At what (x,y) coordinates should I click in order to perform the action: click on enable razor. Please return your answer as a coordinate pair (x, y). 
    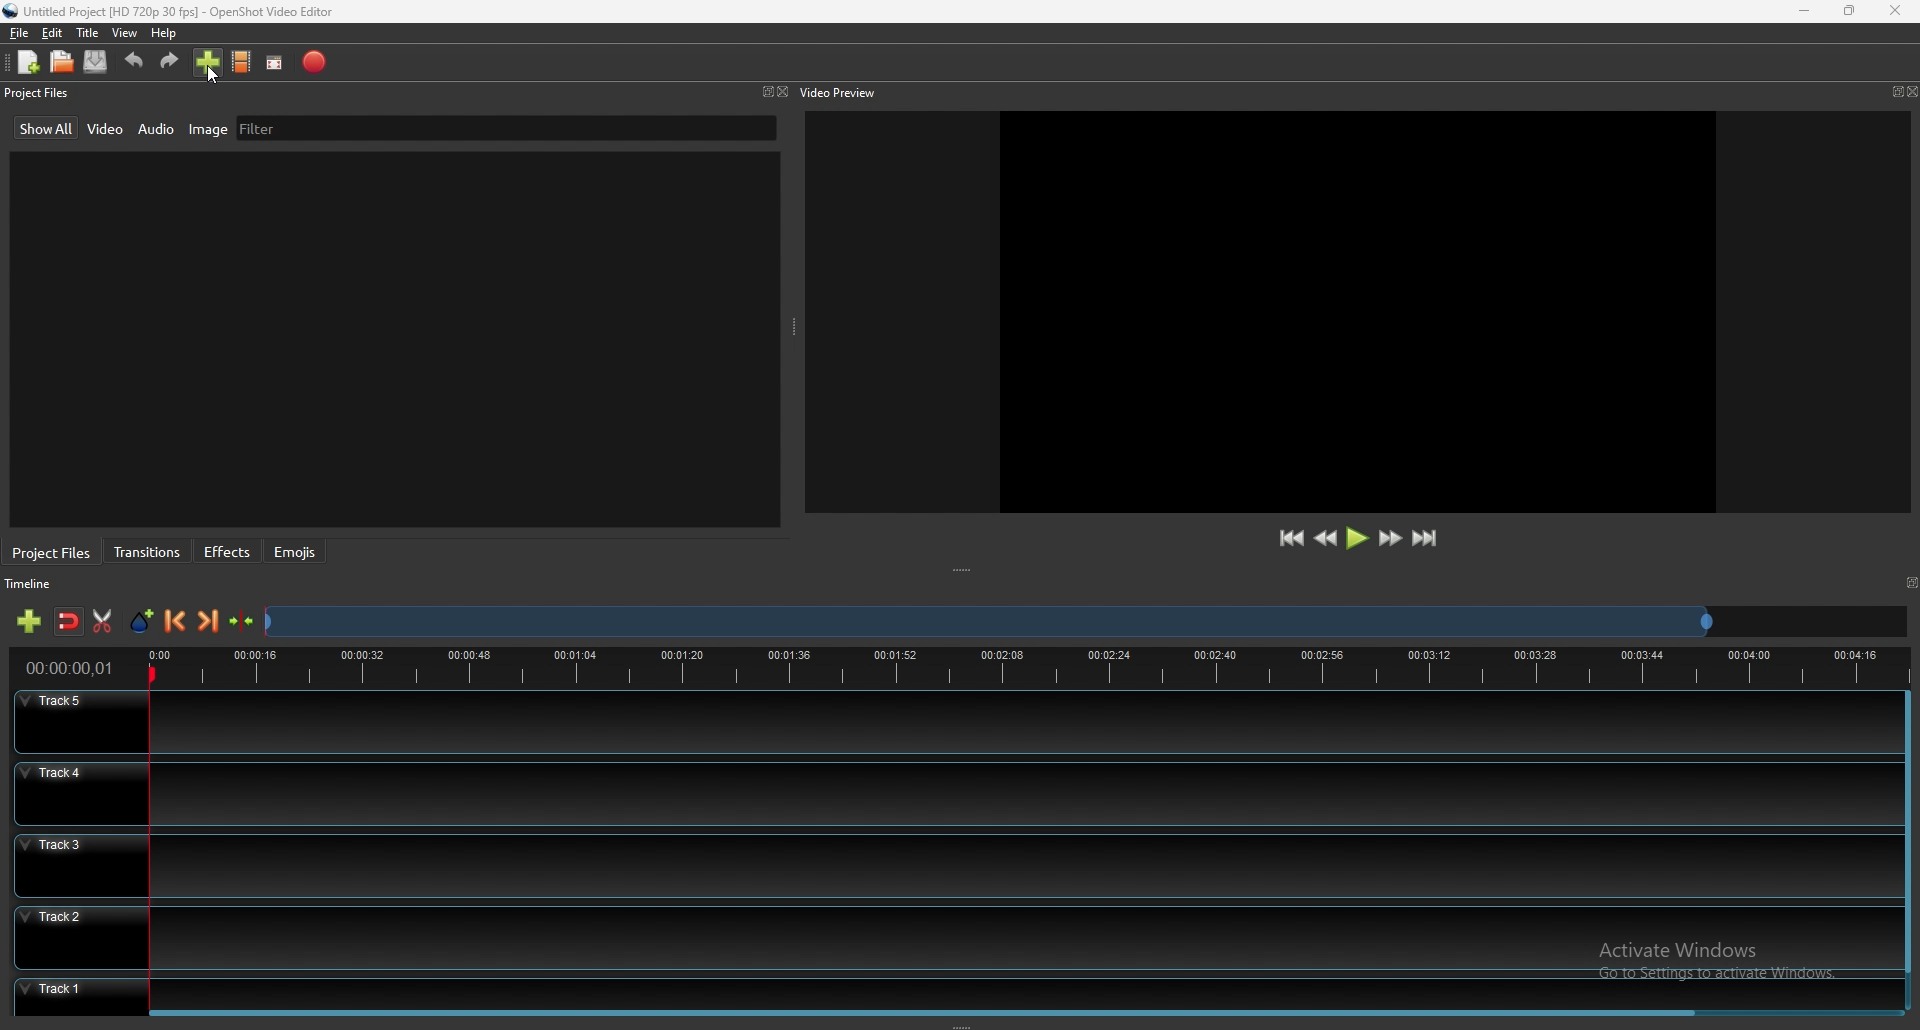
    Looking at the image, I should click on (101, 621).